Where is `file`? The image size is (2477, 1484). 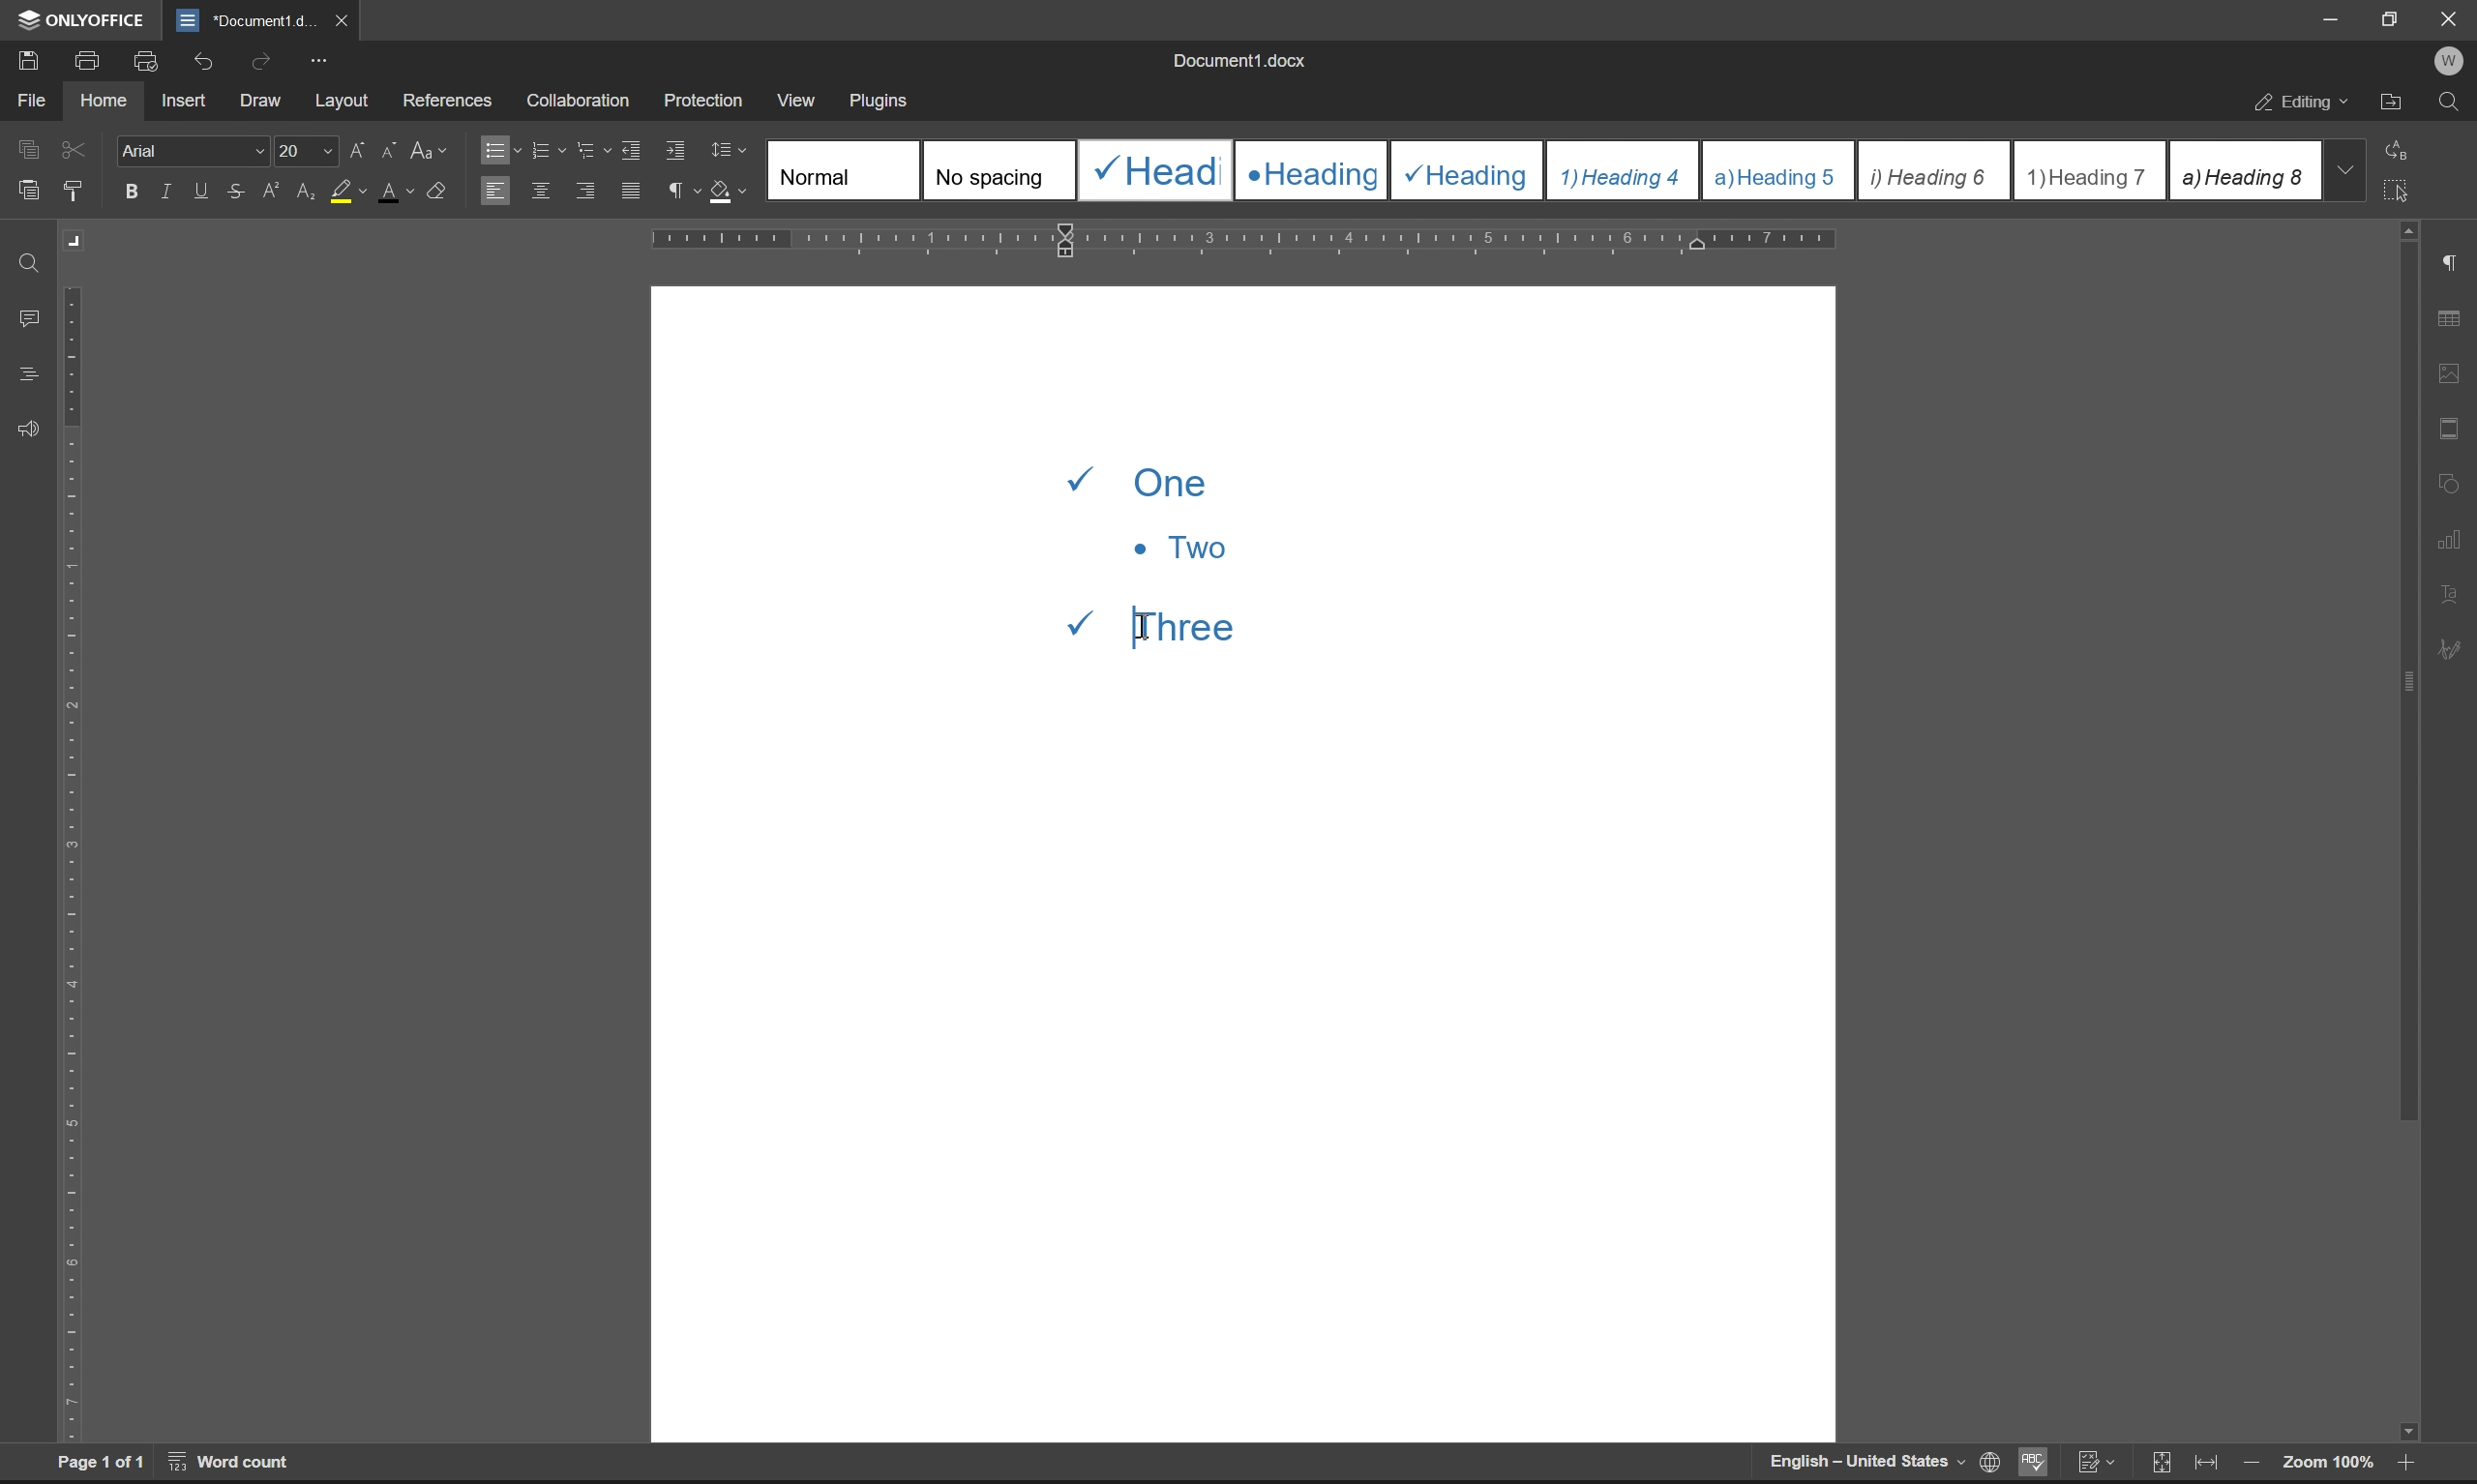 file is located at coordinates (30, 100).